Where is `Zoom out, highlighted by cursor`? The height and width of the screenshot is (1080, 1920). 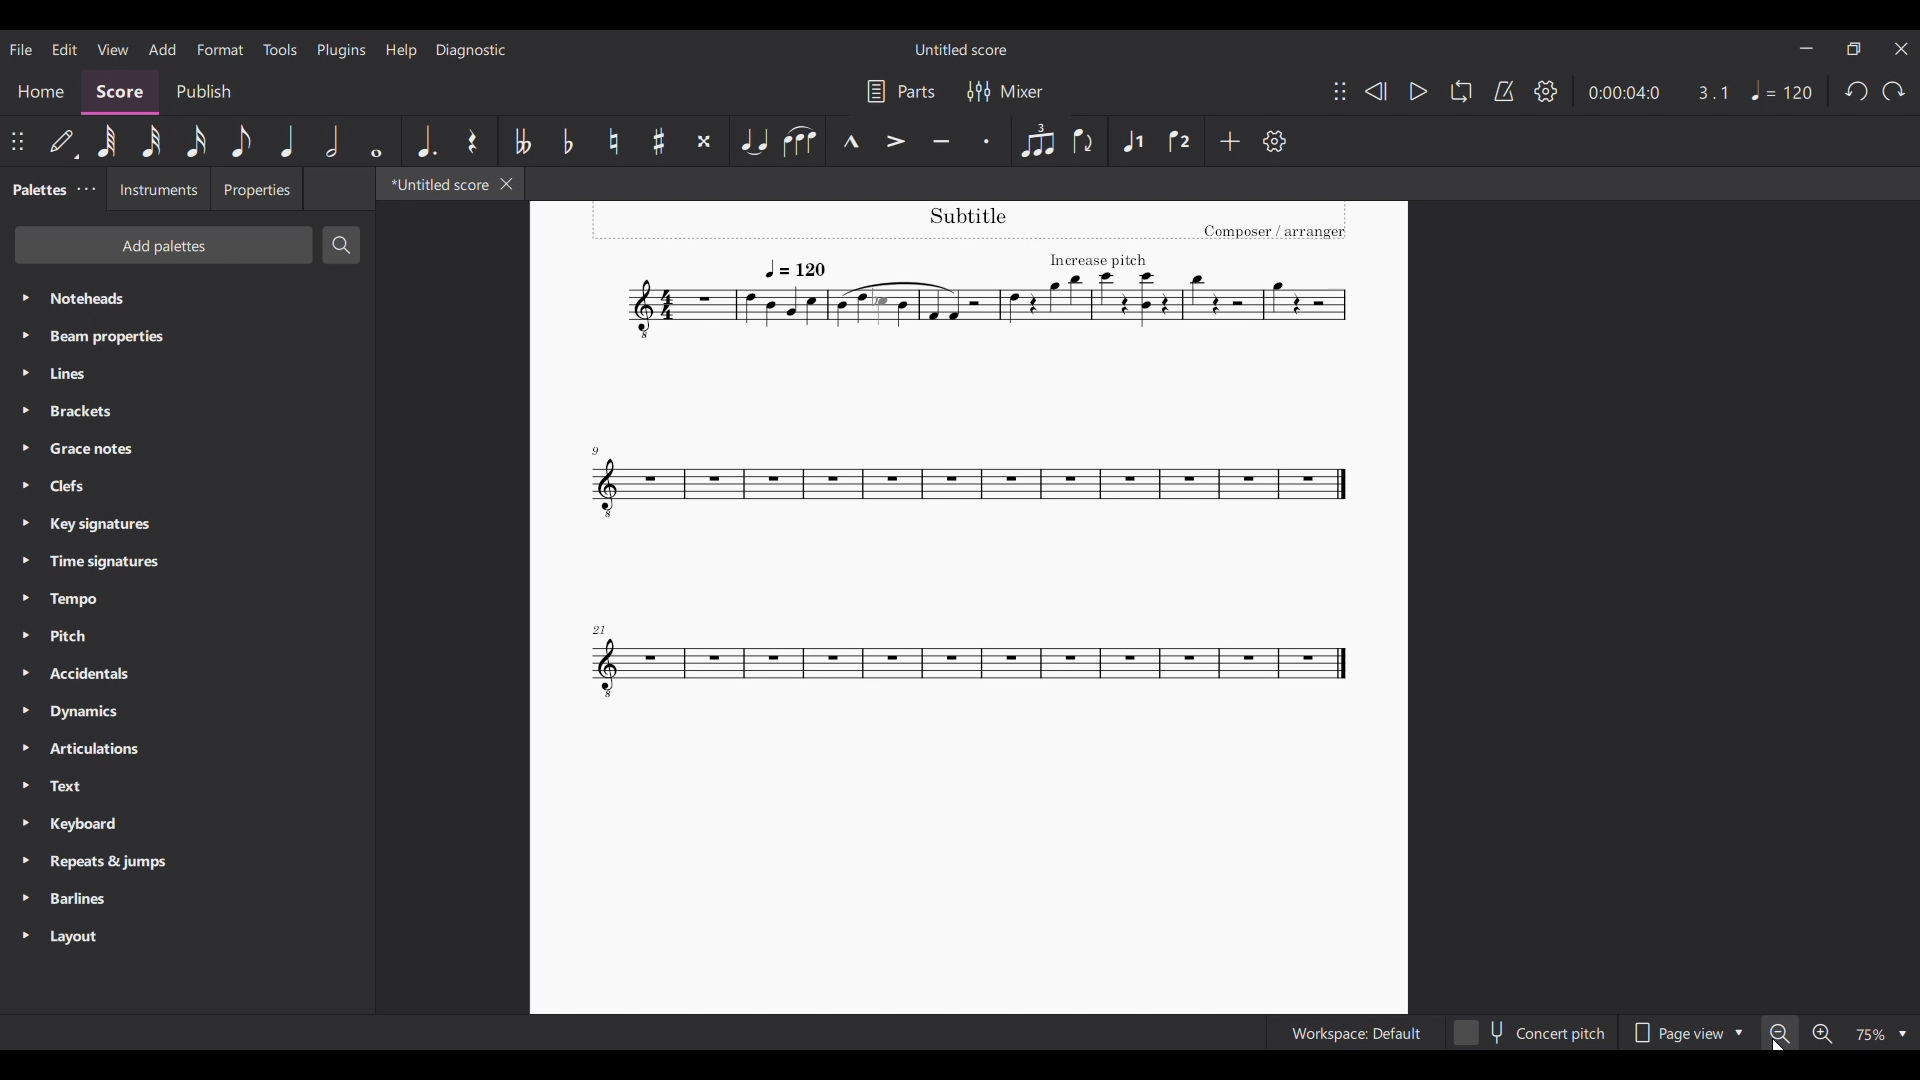 Zoom out, highlighted by cursor is located at coordinates (1779, 1032).